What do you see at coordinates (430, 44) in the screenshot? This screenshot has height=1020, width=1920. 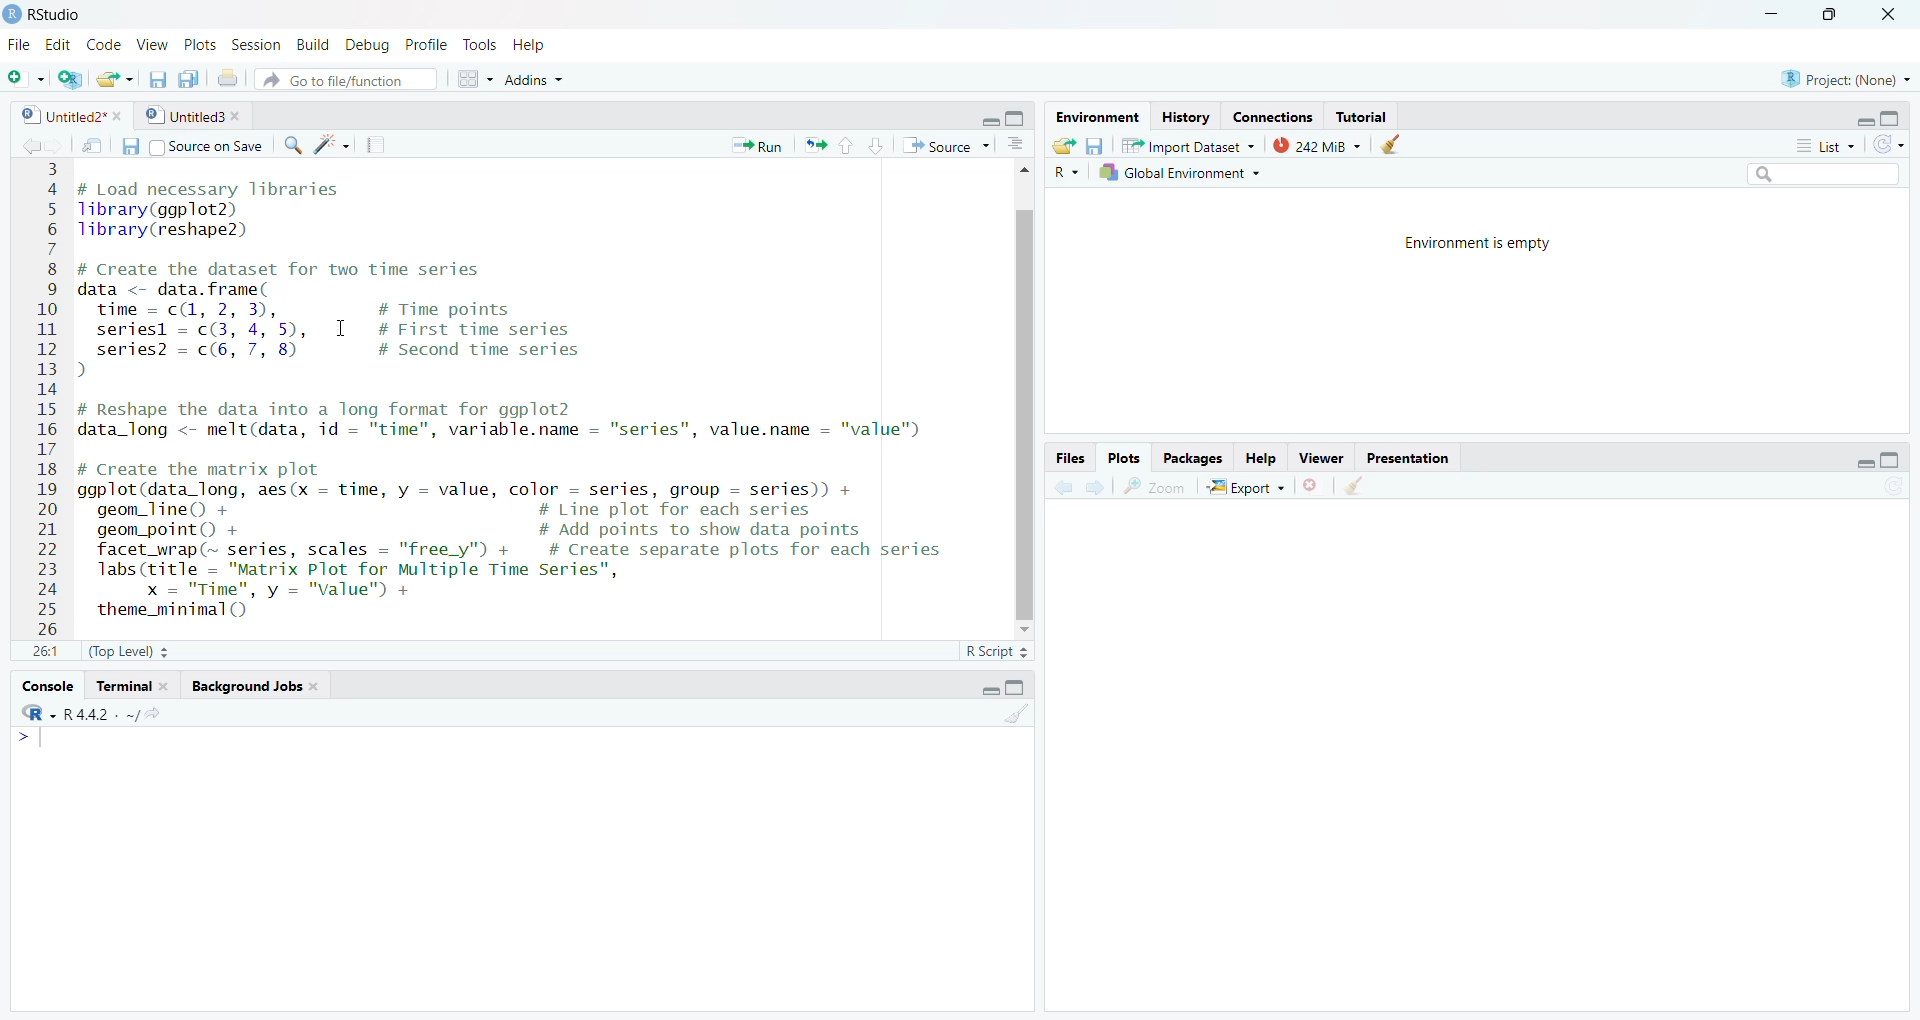 I see `Profile` at bounding box center [430, 44].